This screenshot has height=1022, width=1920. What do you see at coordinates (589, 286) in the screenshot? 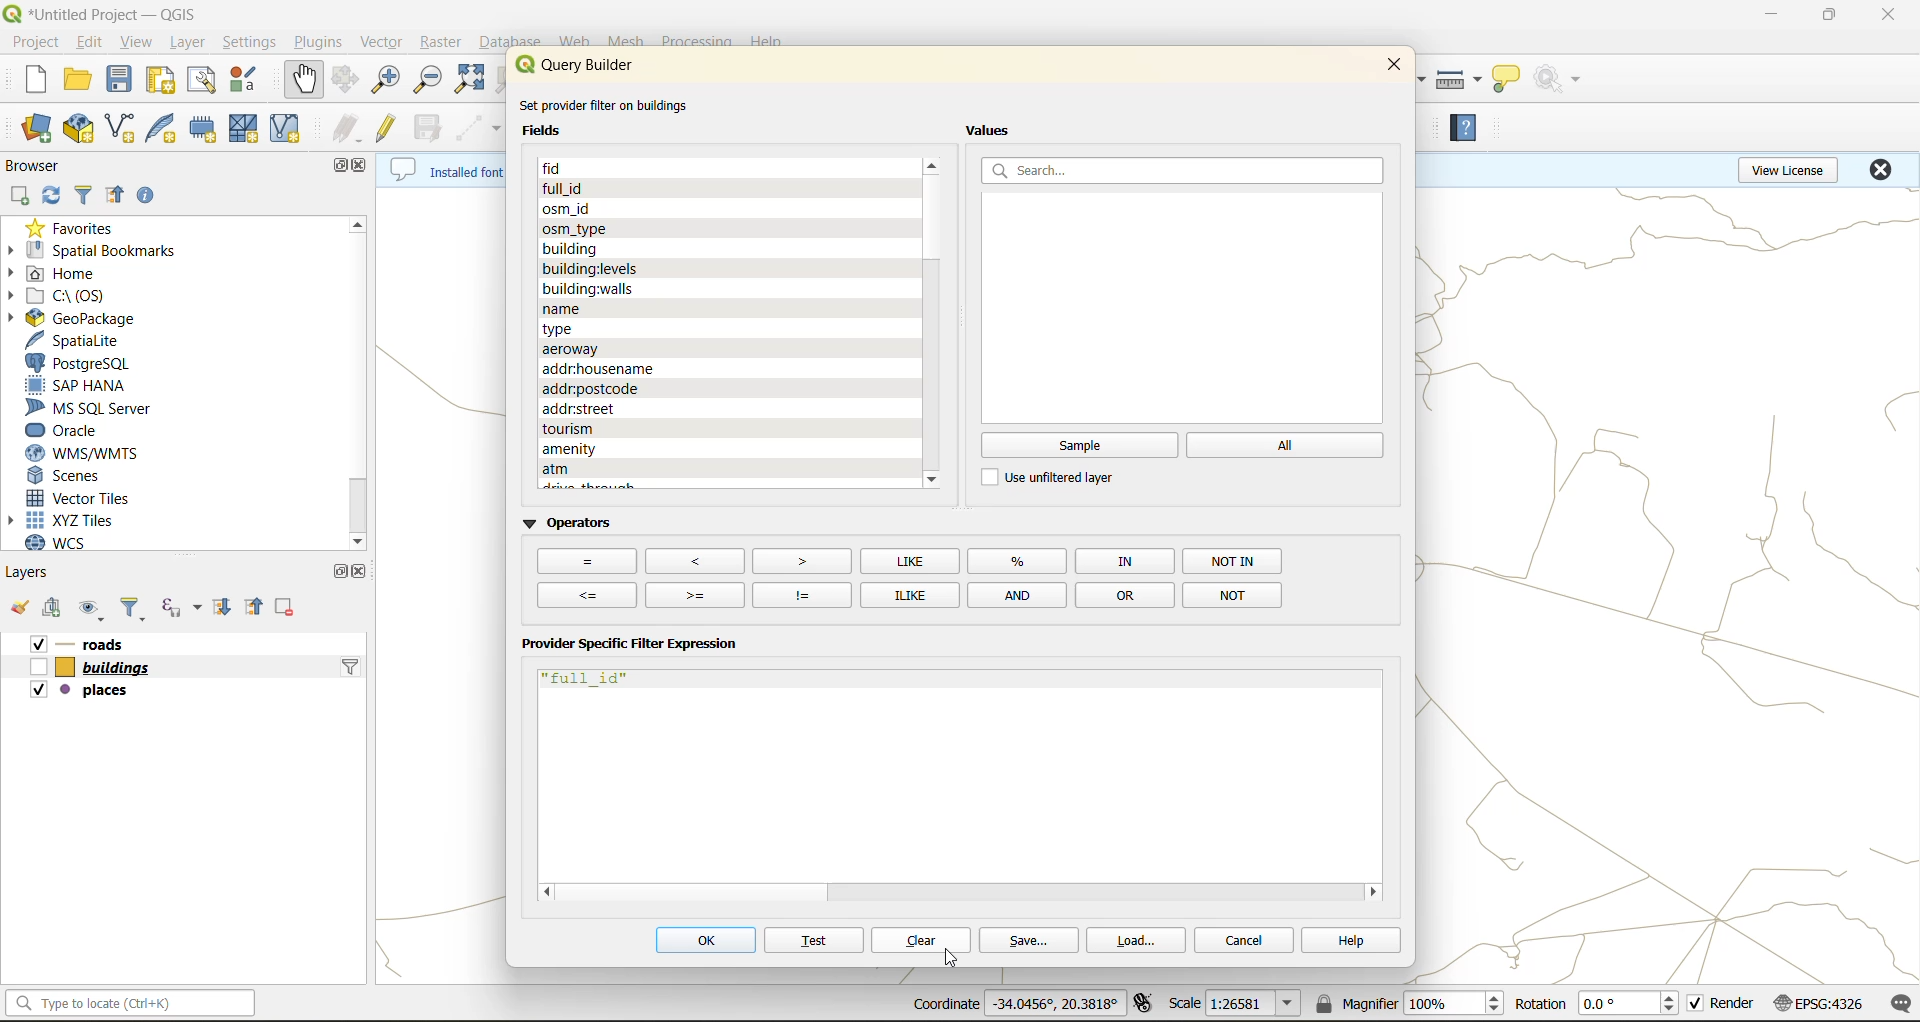
I see `fields` at bounding box center [589, 286].